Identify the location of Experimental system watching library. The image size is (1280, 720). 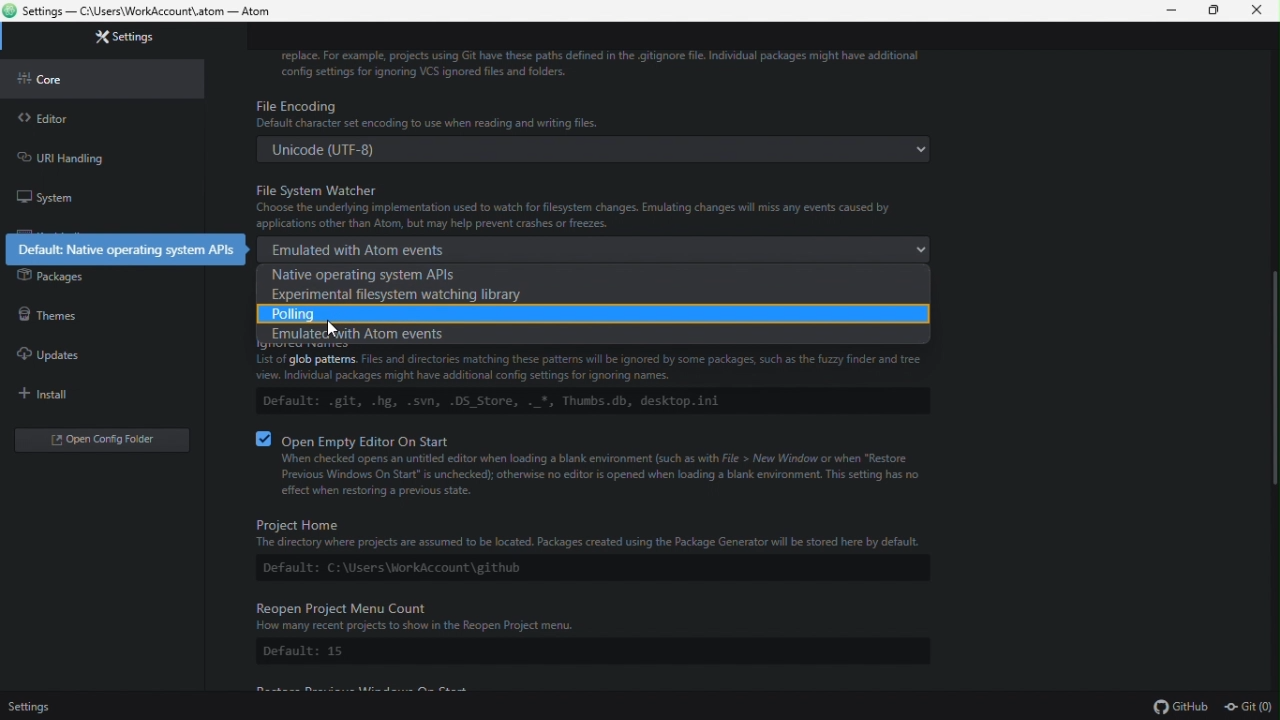
(551, 296).